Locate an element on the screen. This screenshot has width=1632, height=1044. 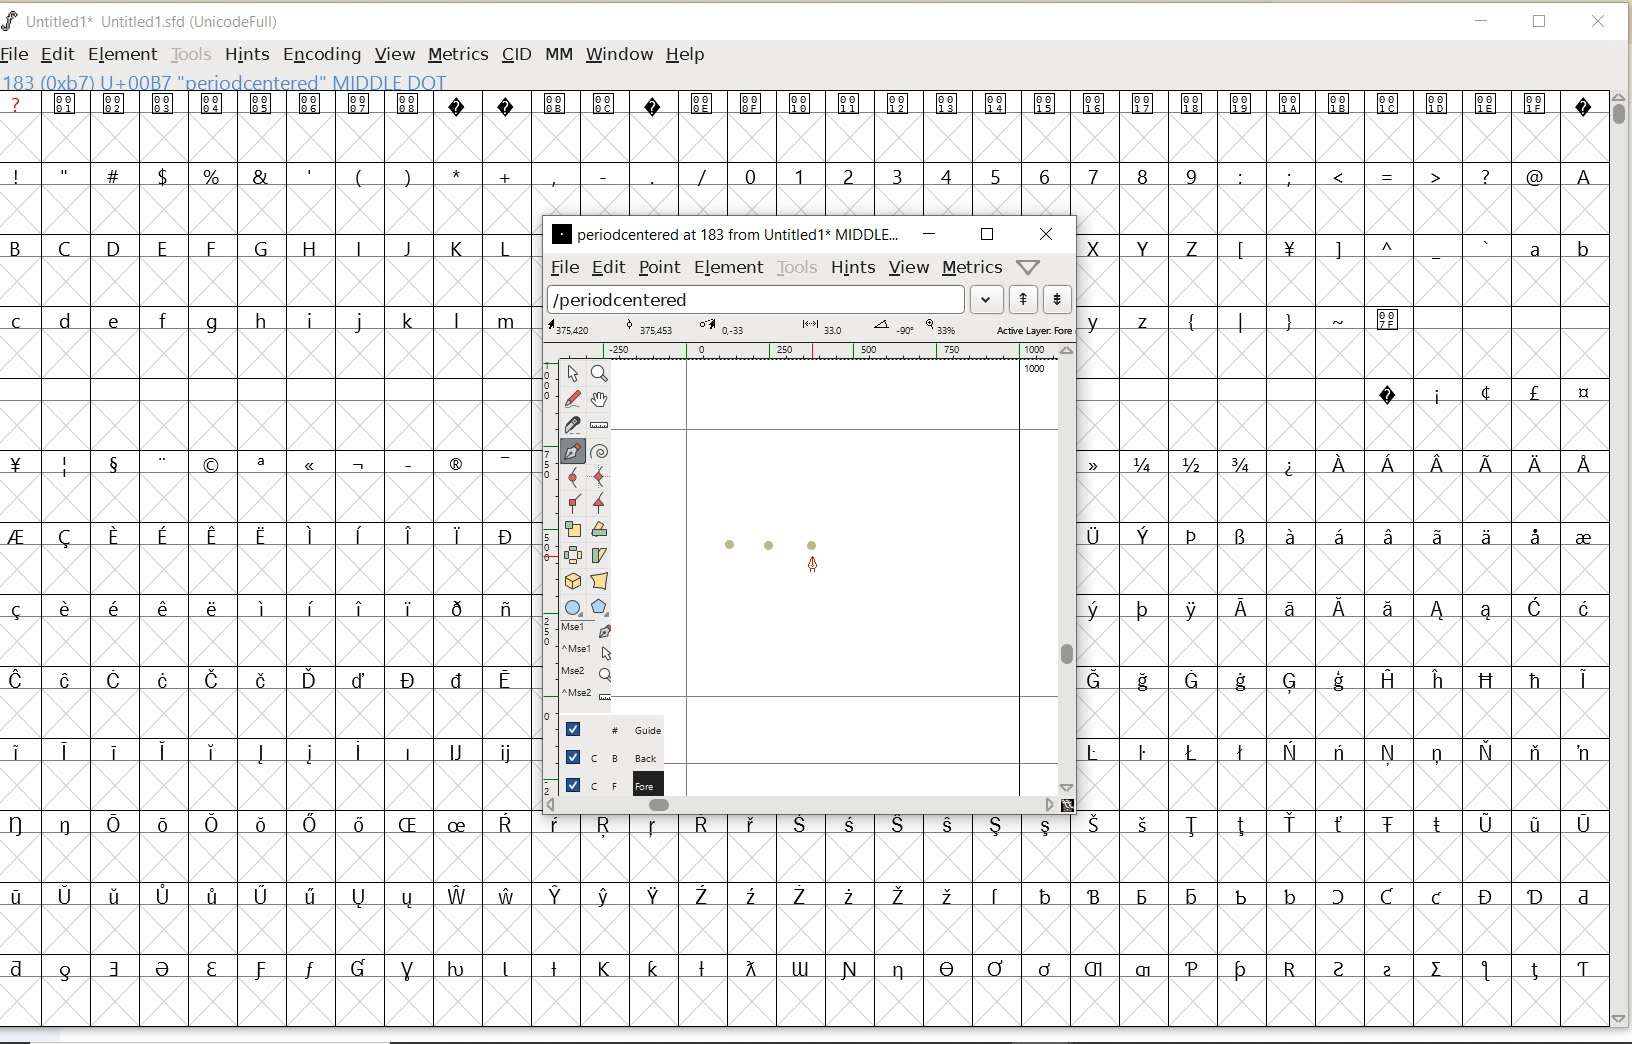
foreground is located at coordinates (607, 782).